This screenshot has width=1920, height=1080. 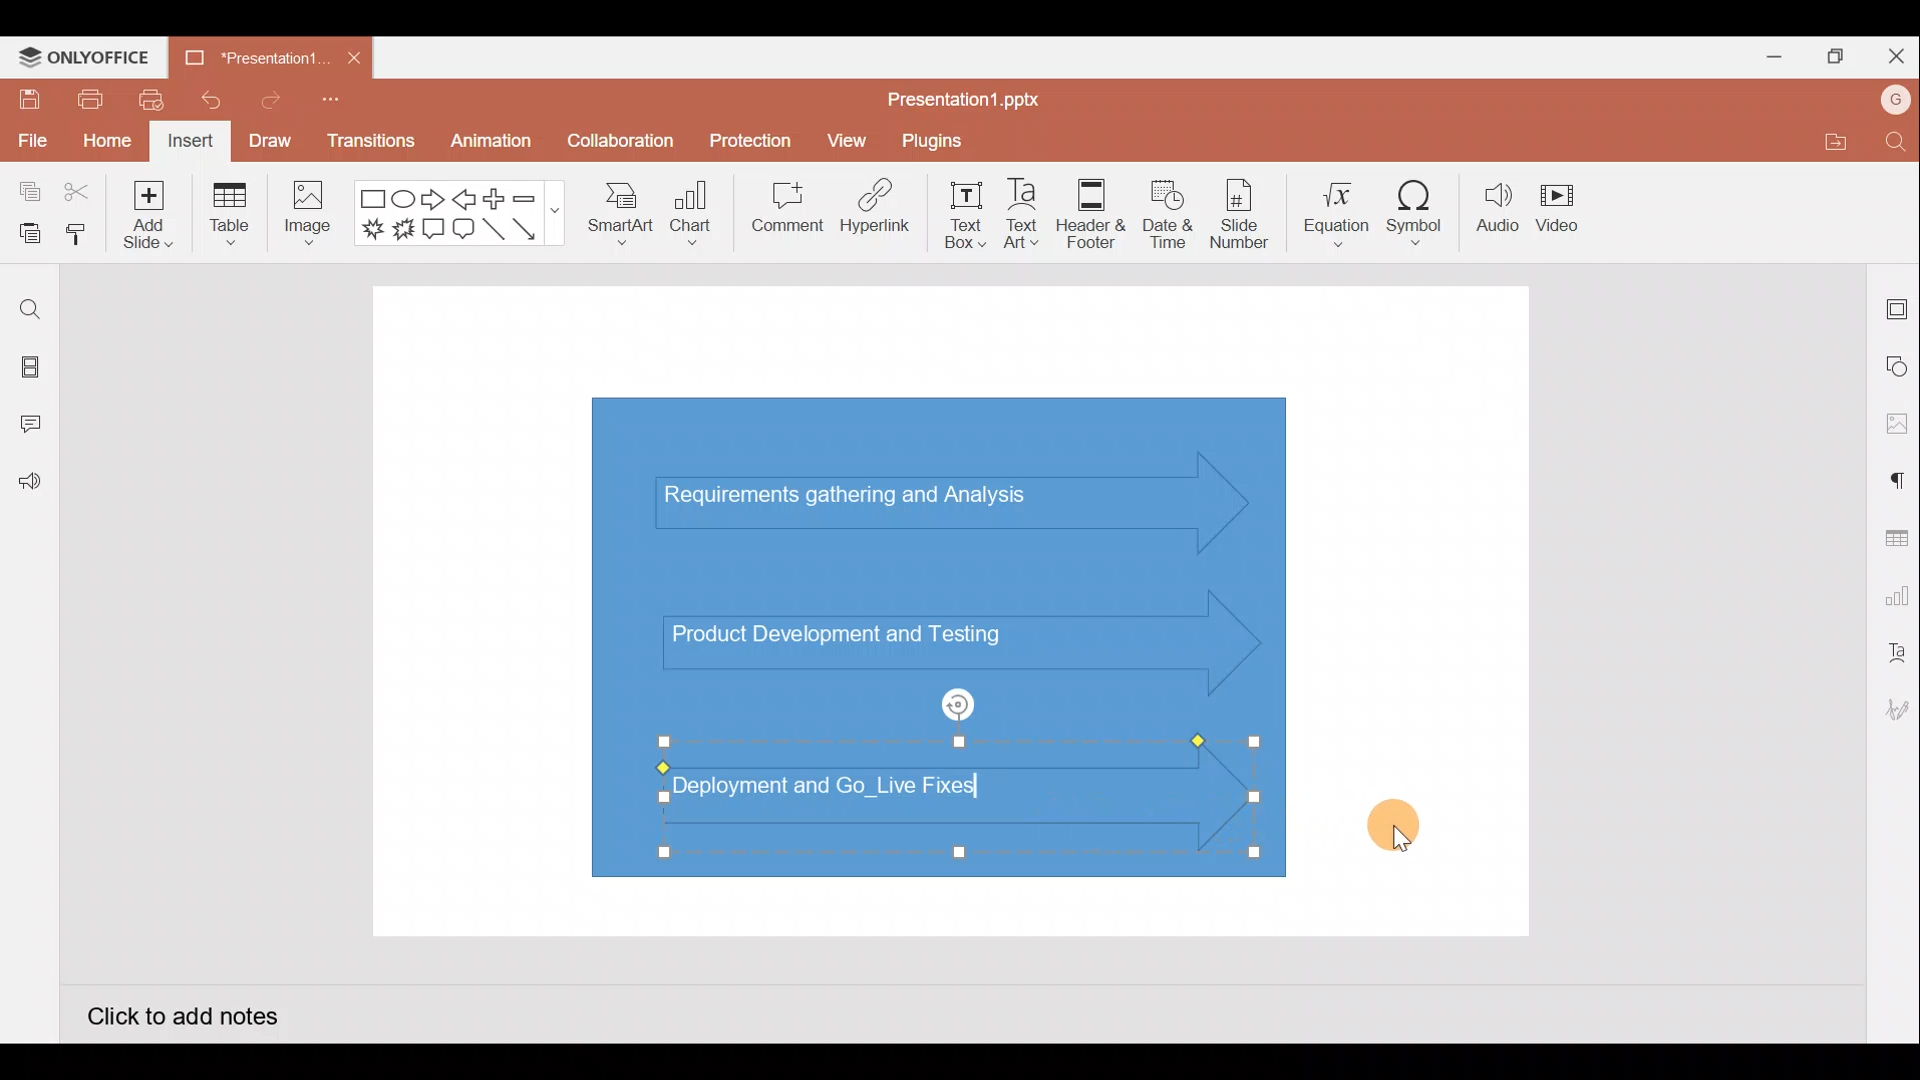 What do you see at coordinates (692, 211) in the screenshot?
I see `Chart` at bounding box center [692, 211].